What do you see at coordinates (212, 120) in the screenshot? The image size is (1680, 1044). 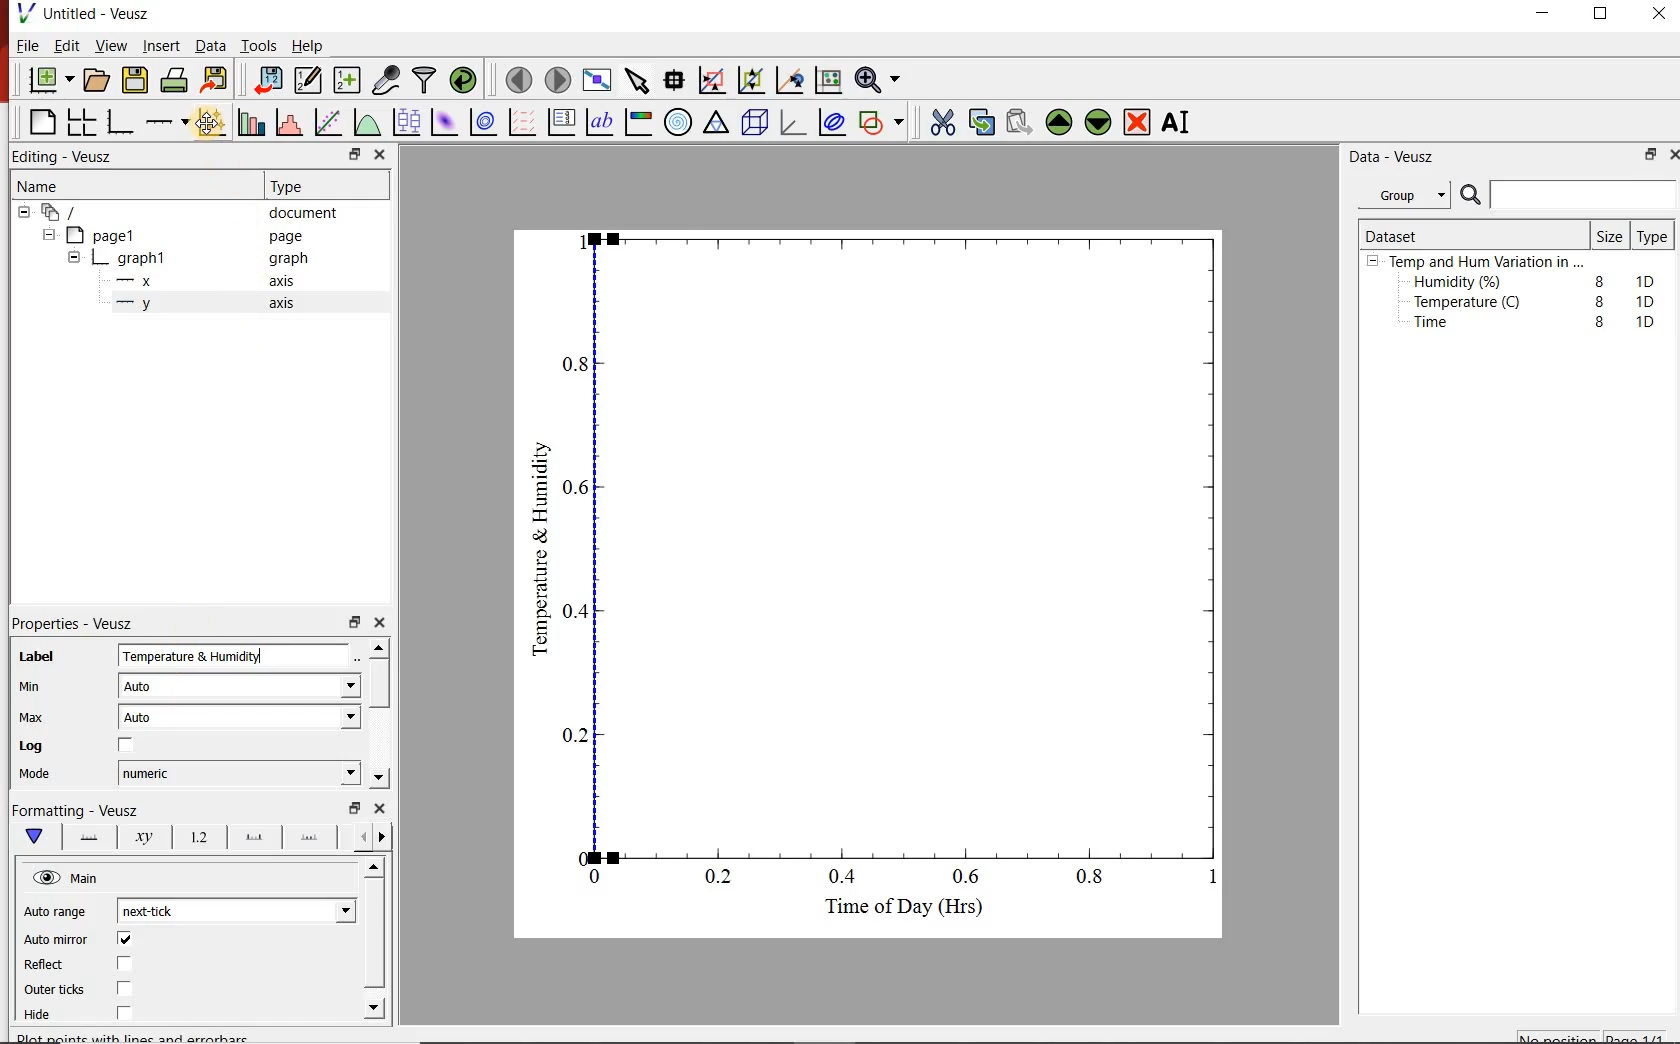 I see `Plot points with lines and error bars` at bounding box center [212, 120].